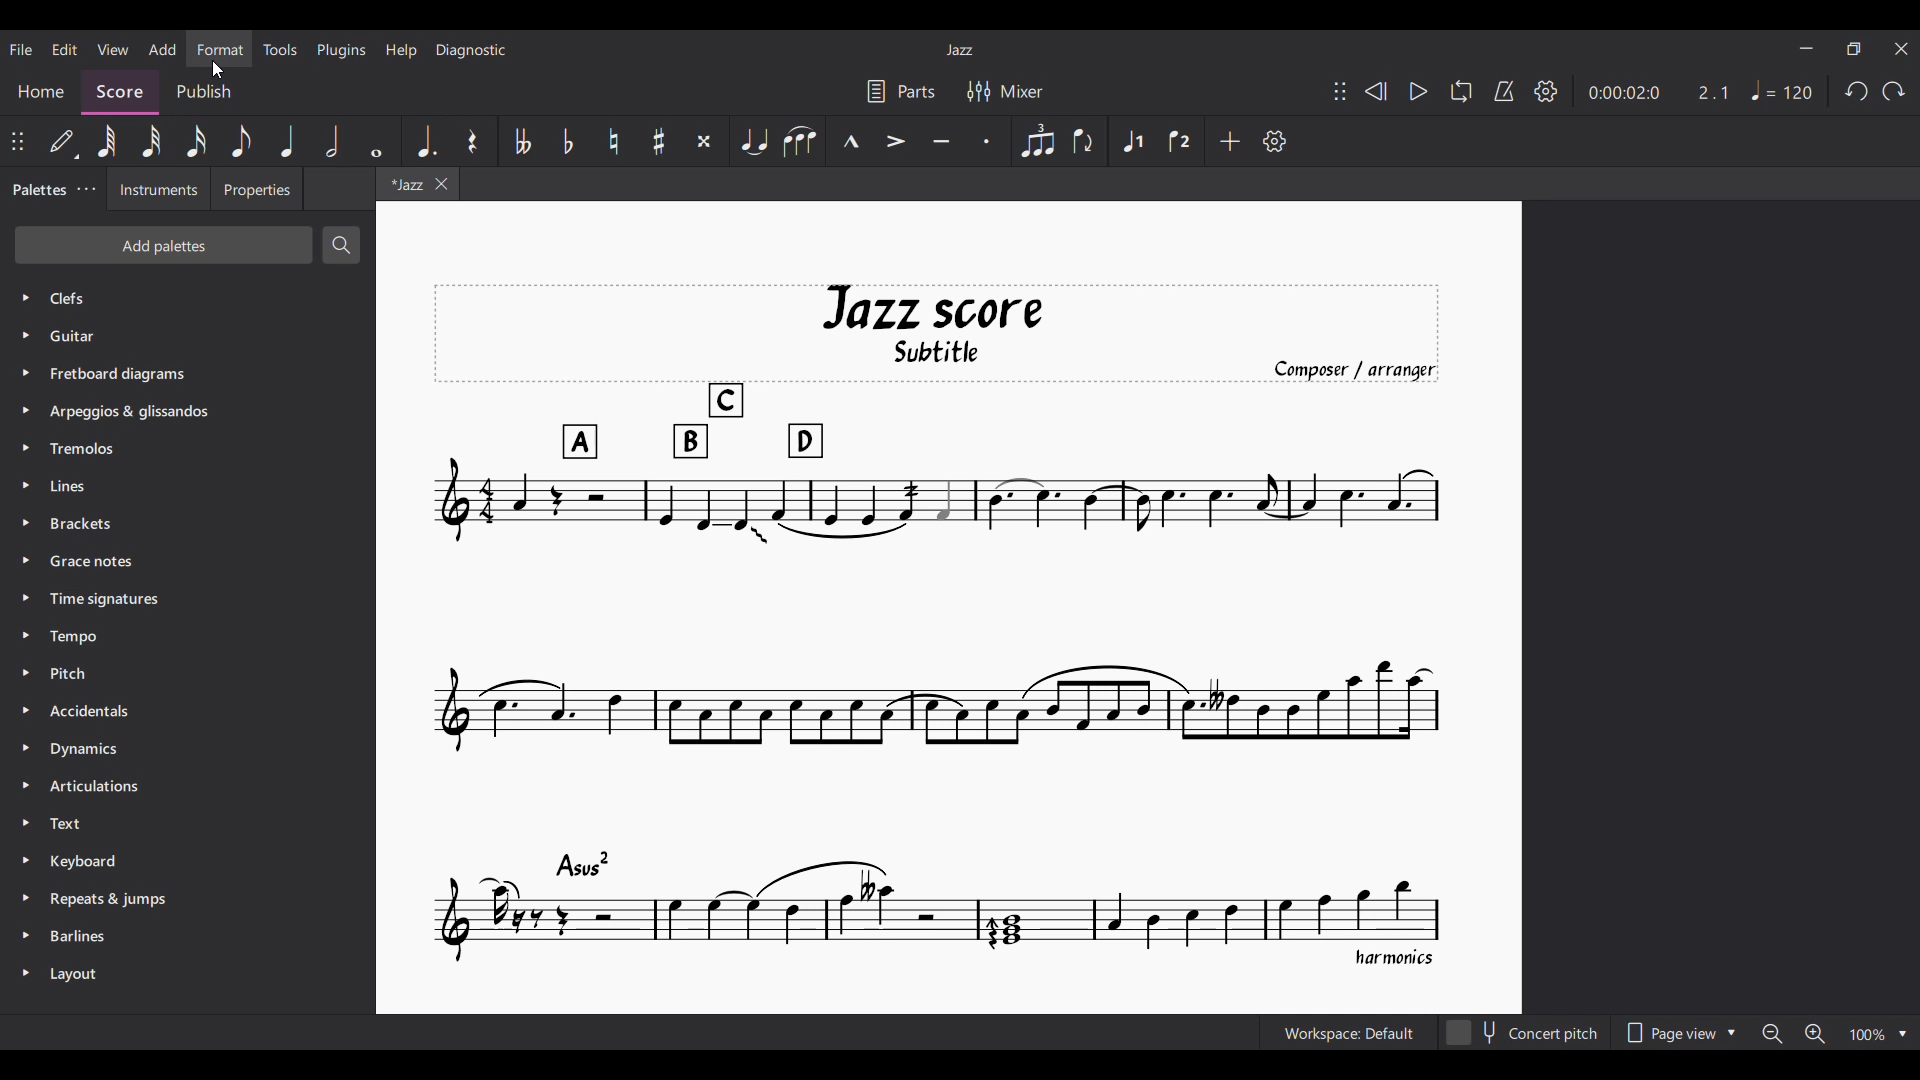 The width and height of the screenshot is (1920, 1080). Describe the element at coordinates (705, 141) in the screenshot. I see `Toggle double sharp` at that location.